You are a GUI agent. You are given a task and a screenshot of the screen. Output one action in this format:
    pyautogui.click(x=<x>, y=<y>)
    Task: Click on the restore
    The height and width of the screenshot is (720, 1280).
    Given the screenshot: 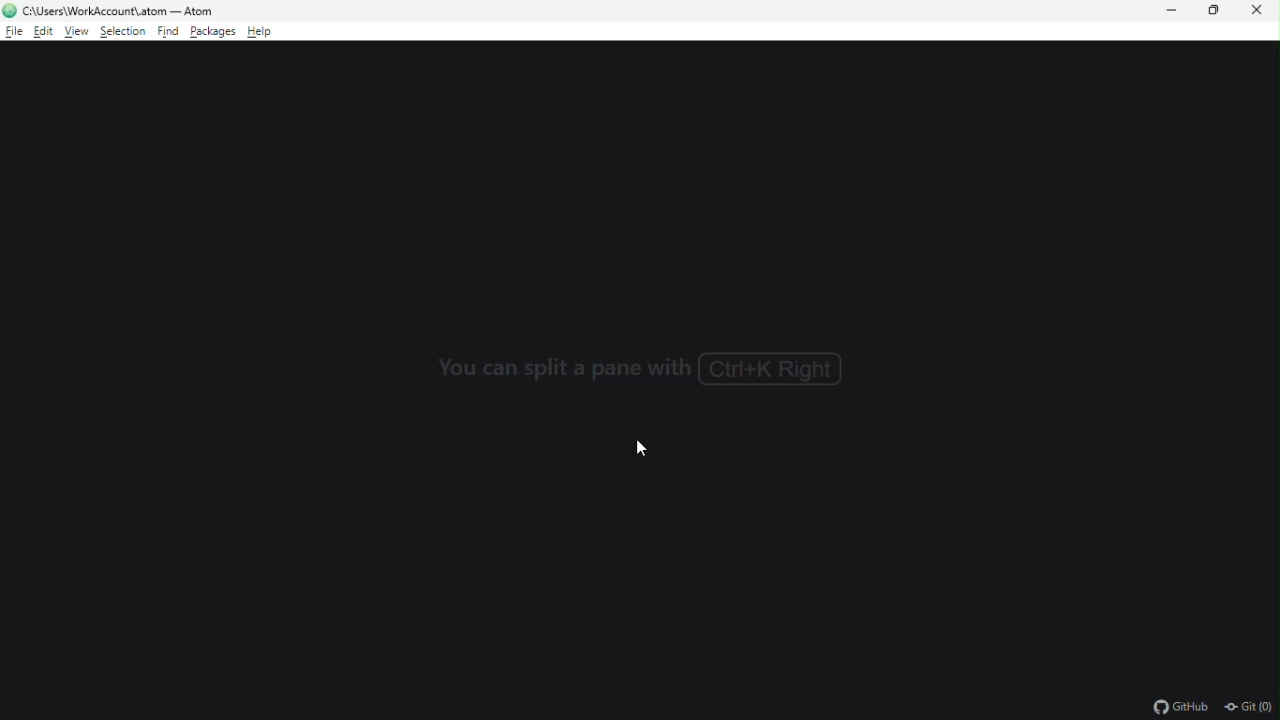 What is the action you would take?
    pyautogui.click(x=1217, y=11)
    